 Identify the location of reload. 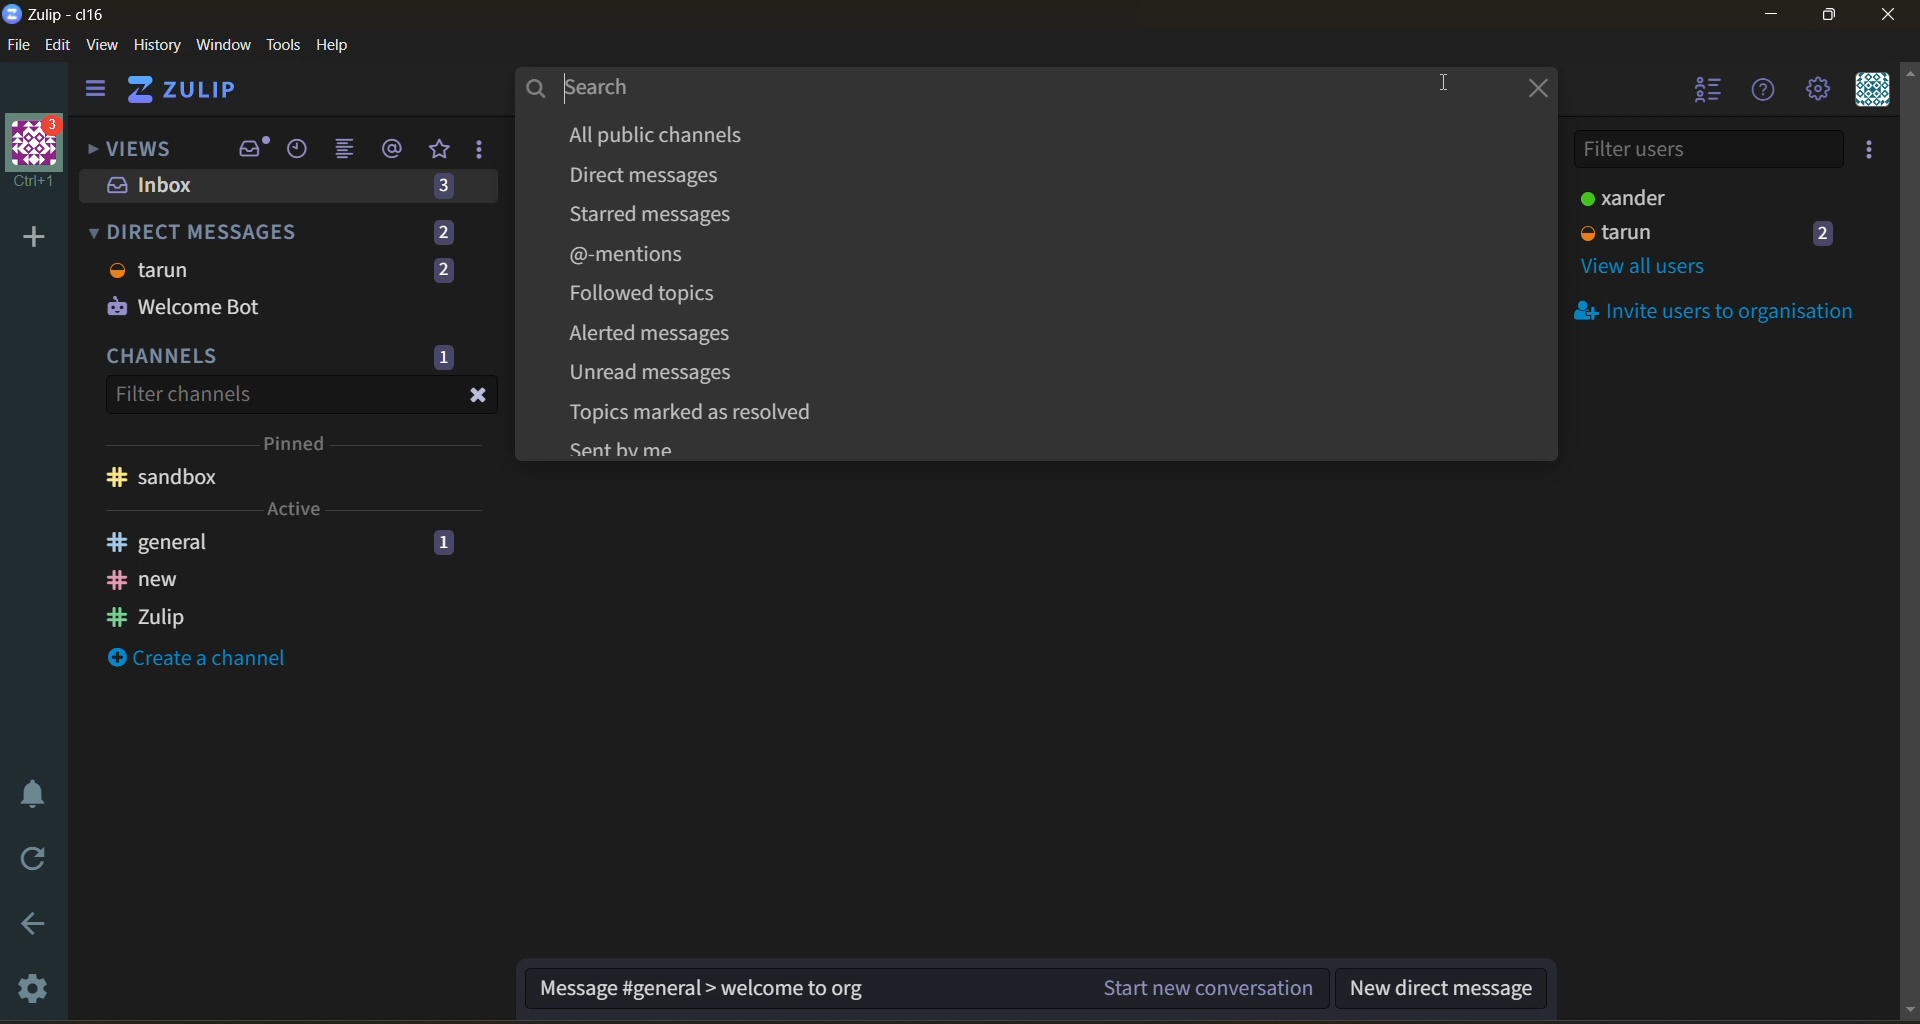
(36, 855).